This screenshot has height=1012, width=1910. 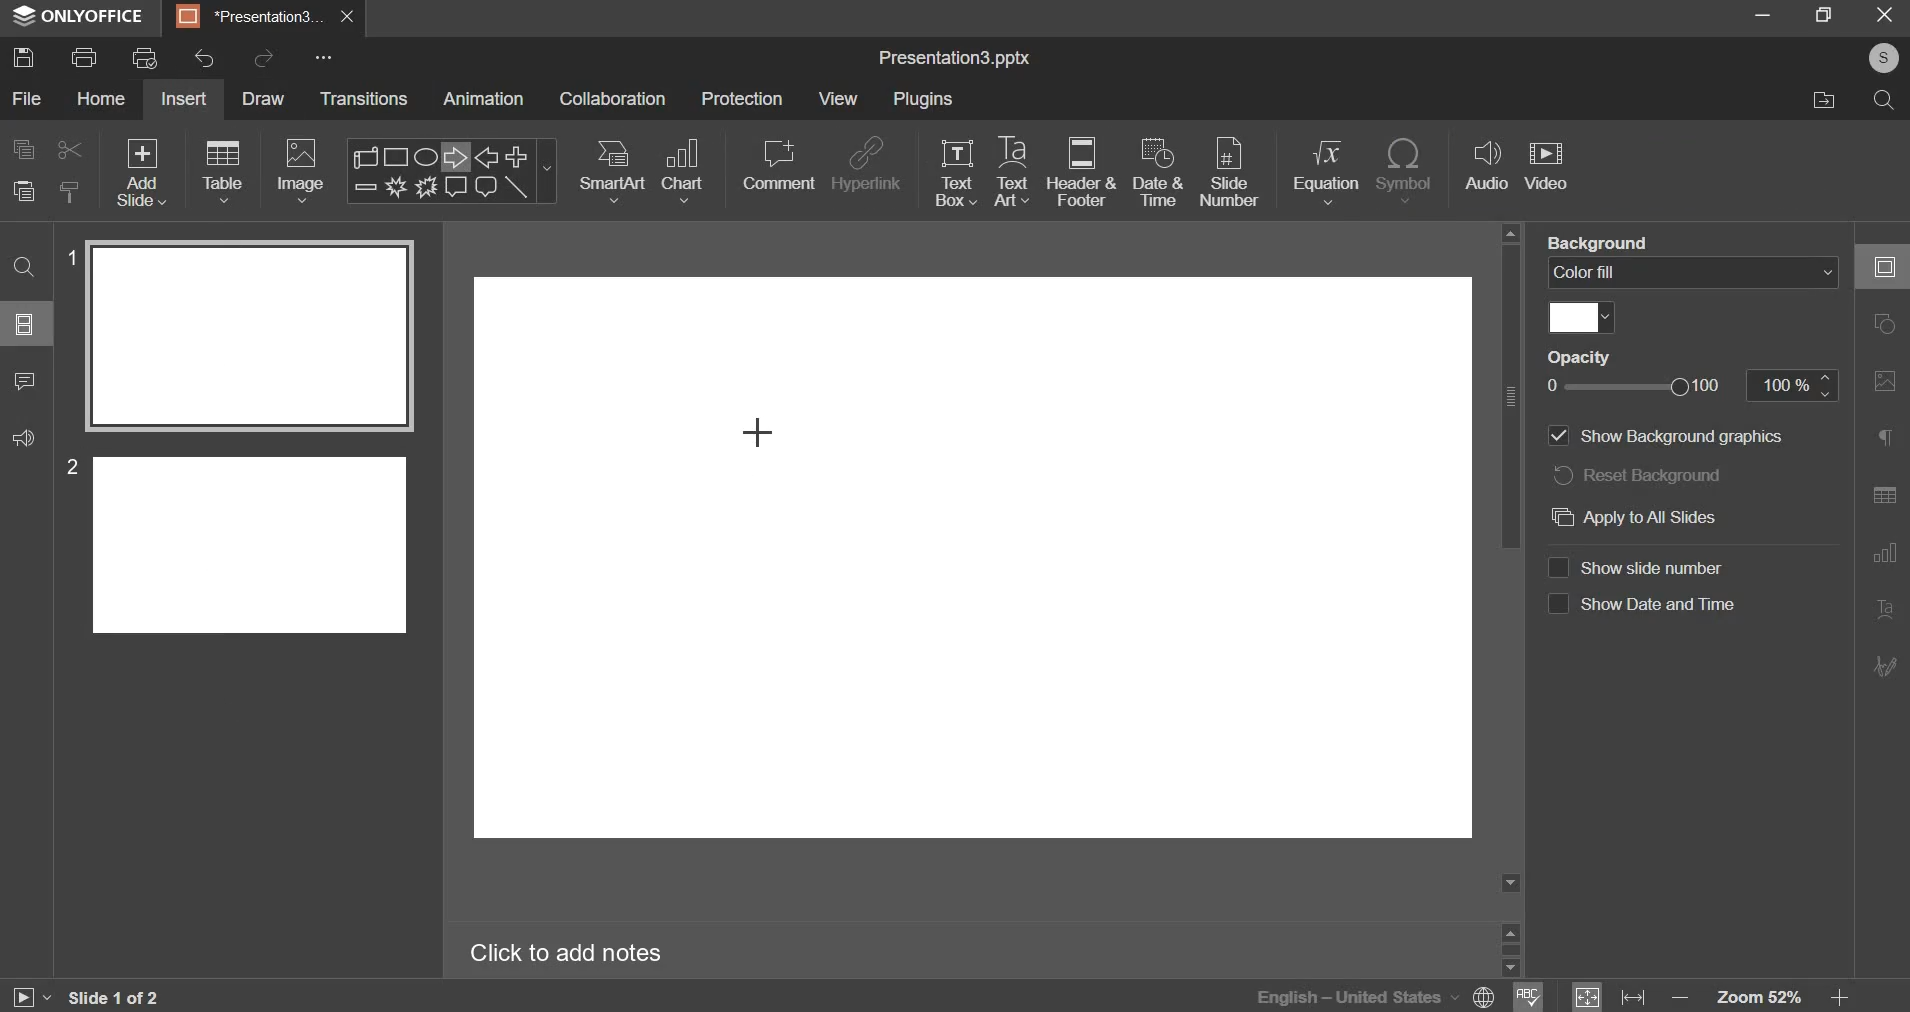 What do you see at coordinates (1510, 233) in the screenshot?
I see `Scroll up` at bounding box center [1510, 233].